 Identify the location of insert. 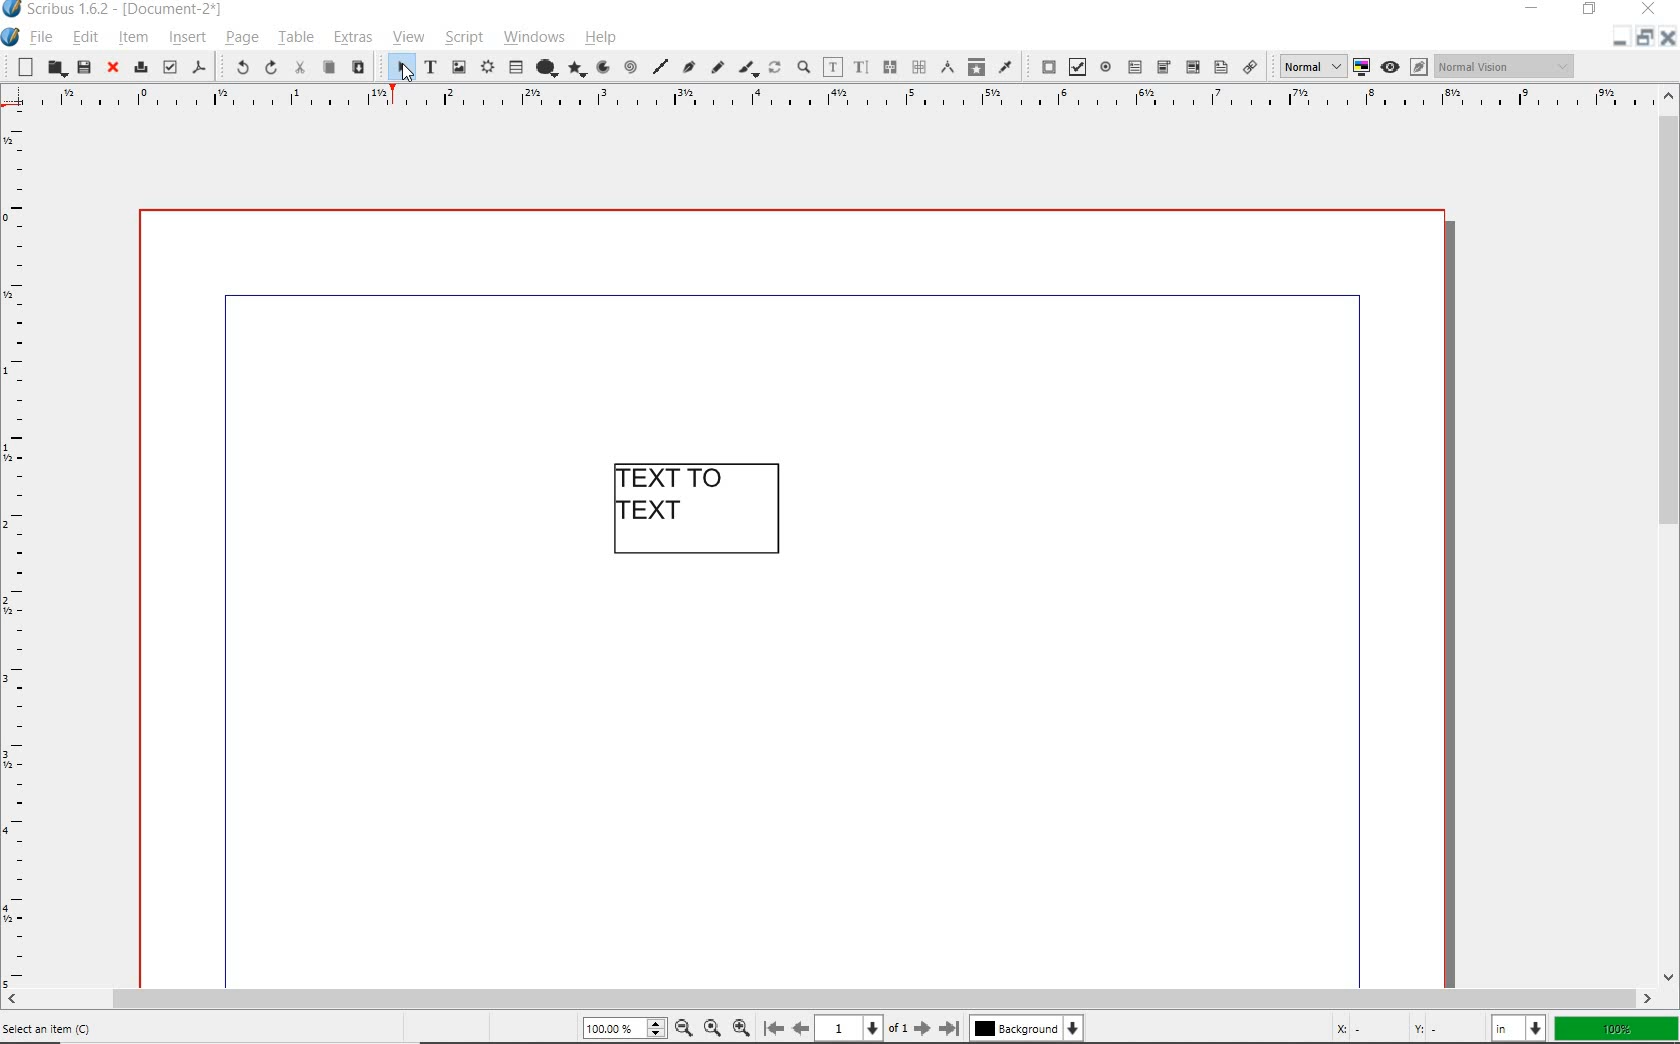
(186, 37).